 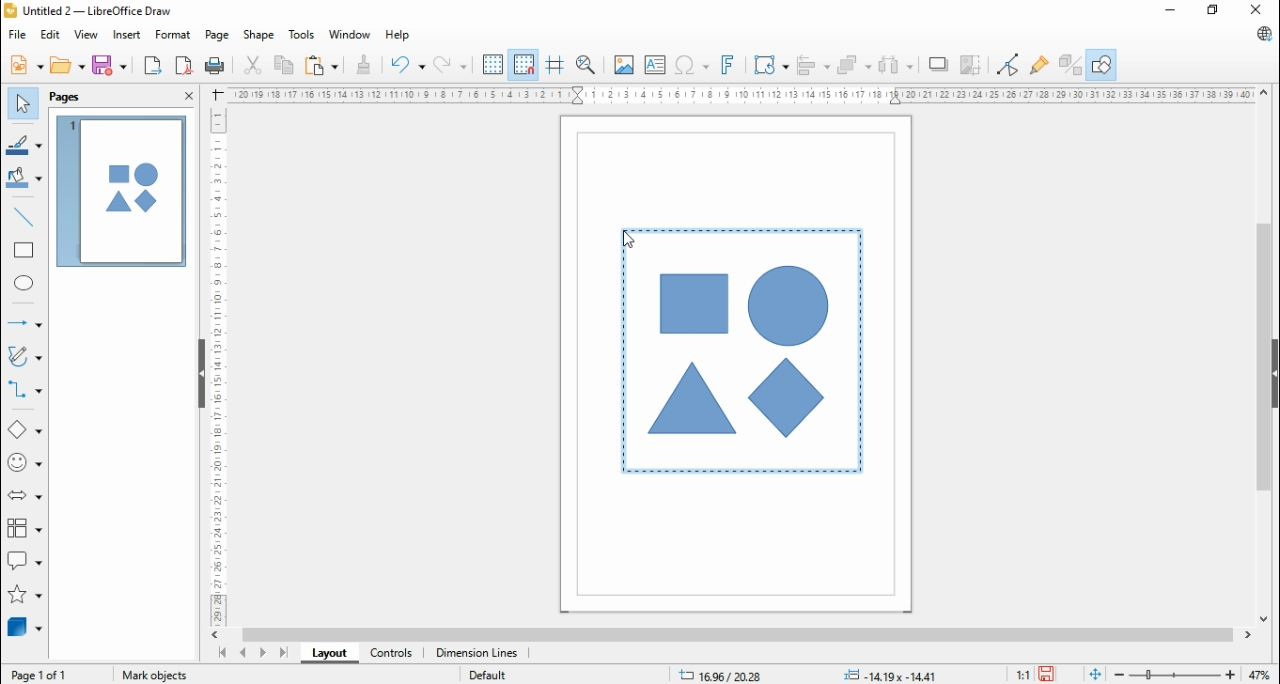 What do you see at coordinates (971, 66) in the screenshot?
I see `crop` at bounding box center [971, 66].